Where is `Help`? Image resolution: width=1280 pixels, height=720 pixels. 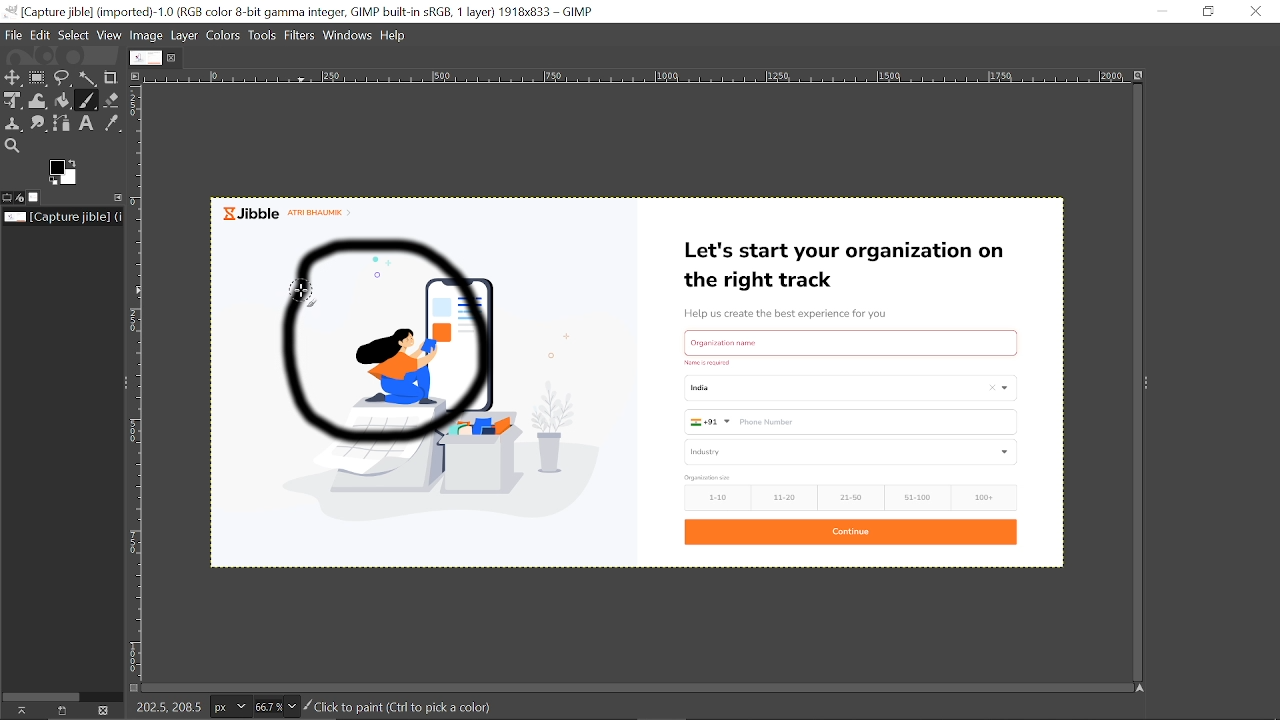 Help is located at coordinates (395, 36).